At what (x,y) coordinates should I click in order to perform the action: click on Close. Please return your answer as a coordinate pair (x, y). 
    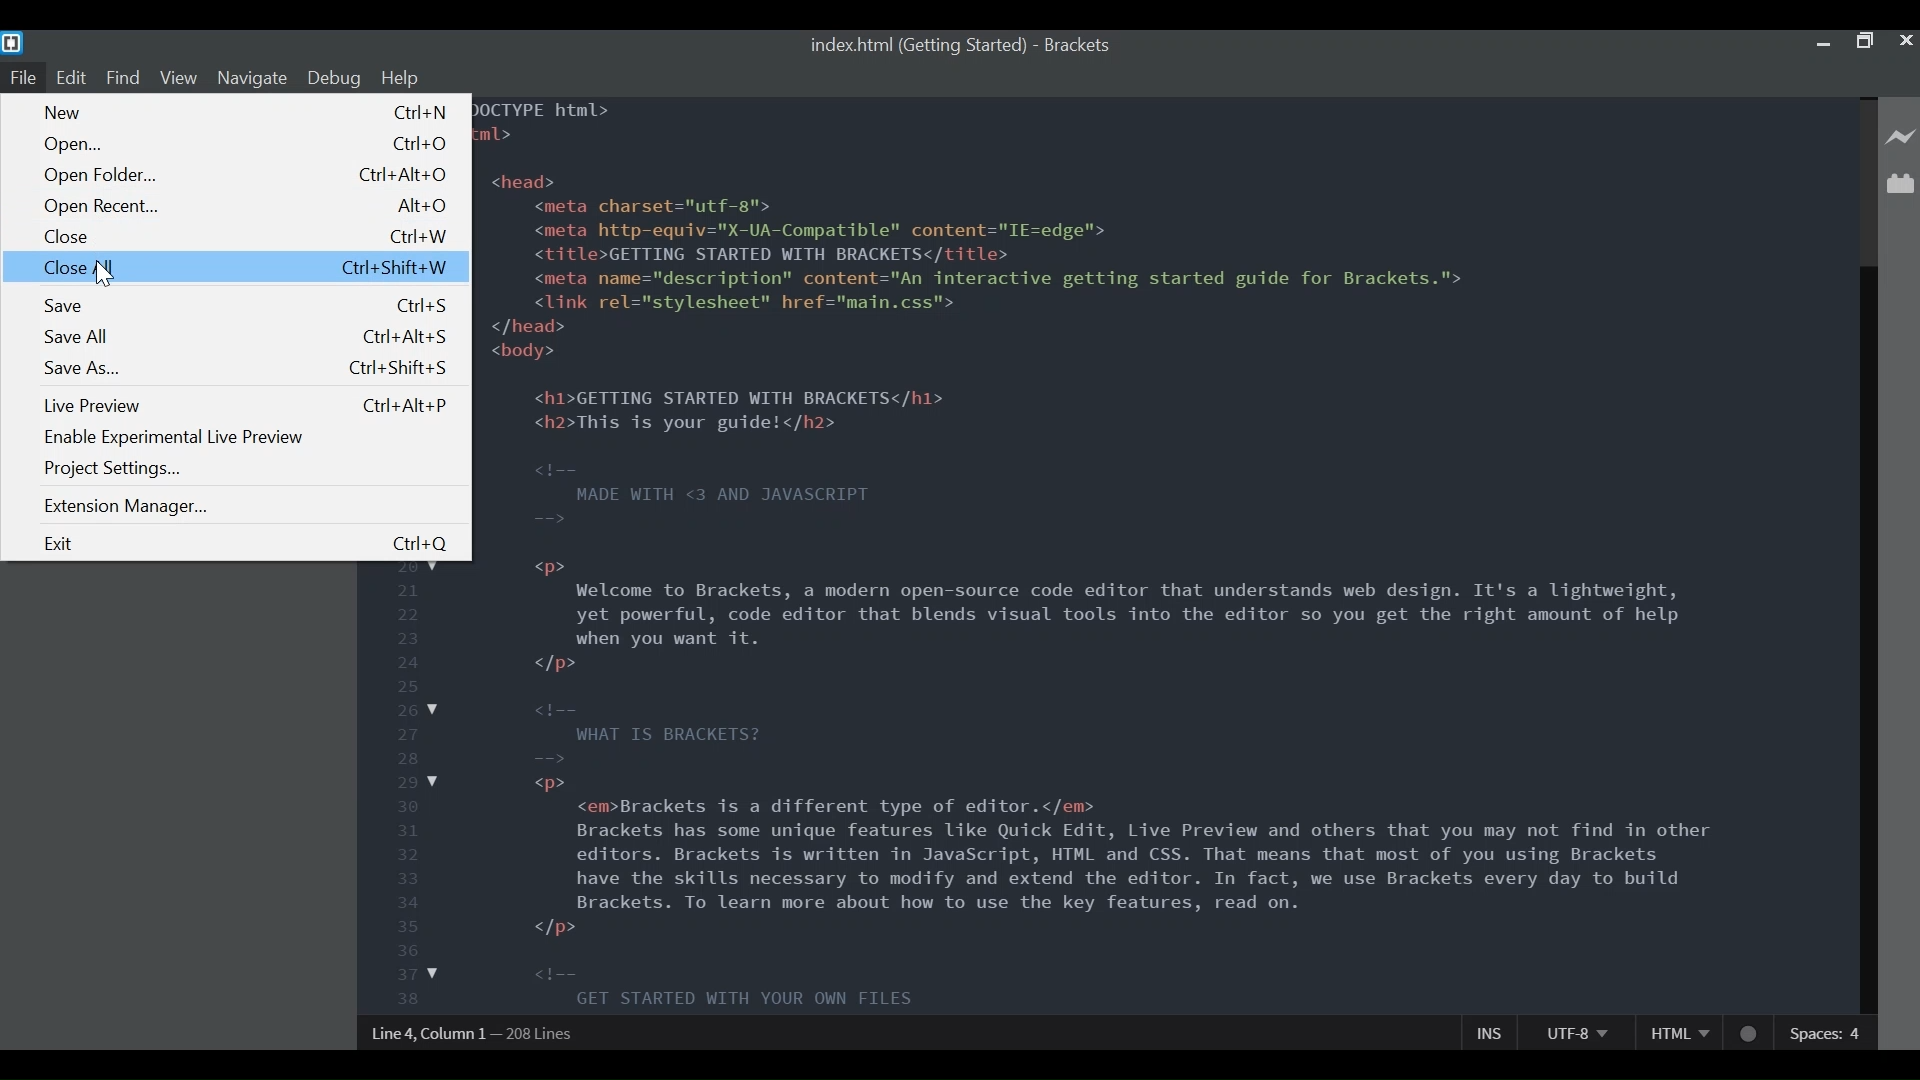
    Looking at the image, I should click on (243, 238).